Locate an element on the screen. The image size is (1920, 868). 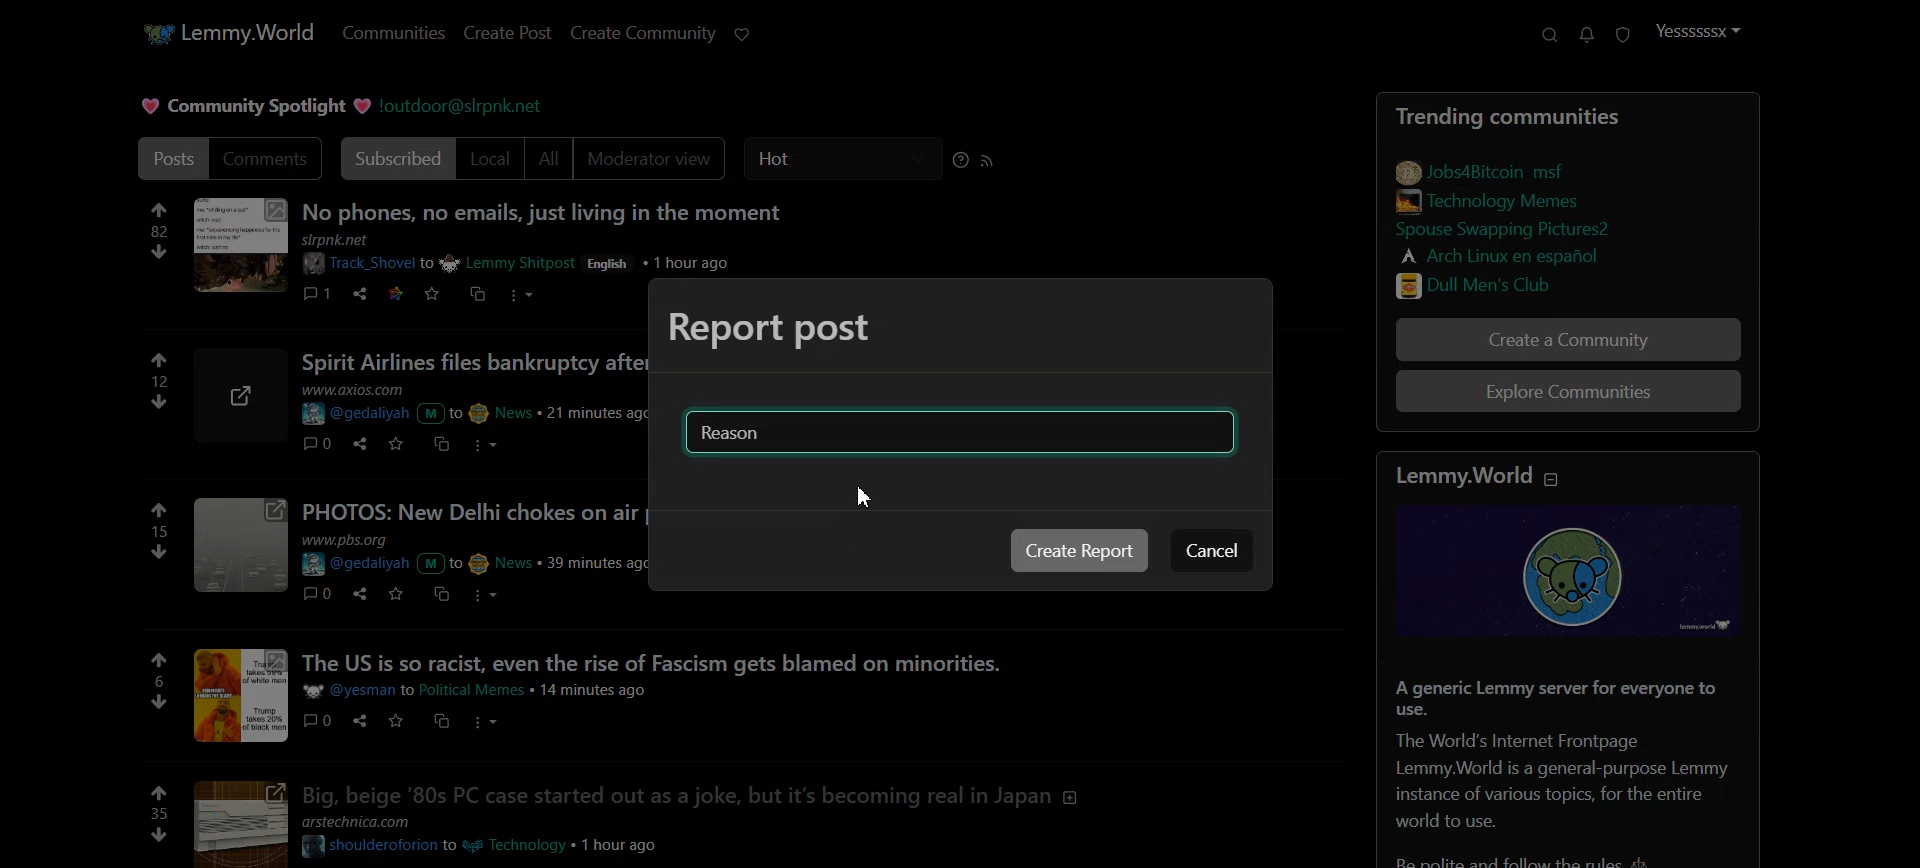
numbers is located at coordinates (158, 681).